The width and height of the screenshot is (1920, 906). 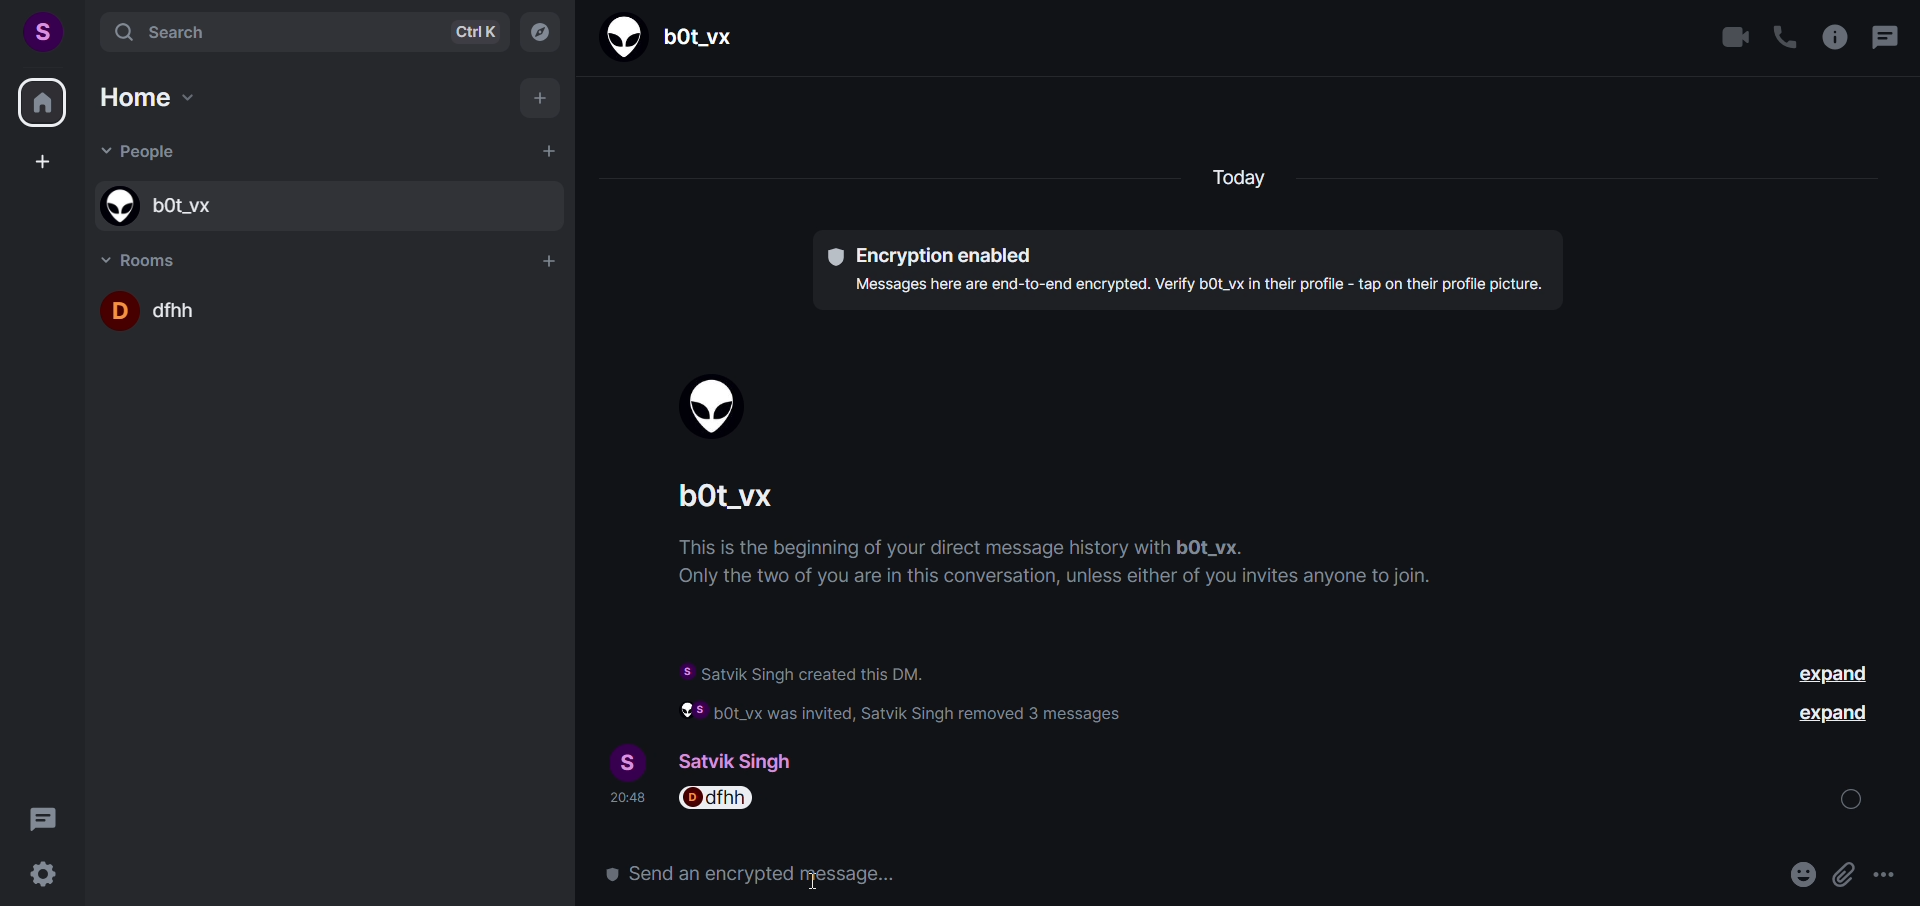 I want to click on today, so click(x=1242, y=180).